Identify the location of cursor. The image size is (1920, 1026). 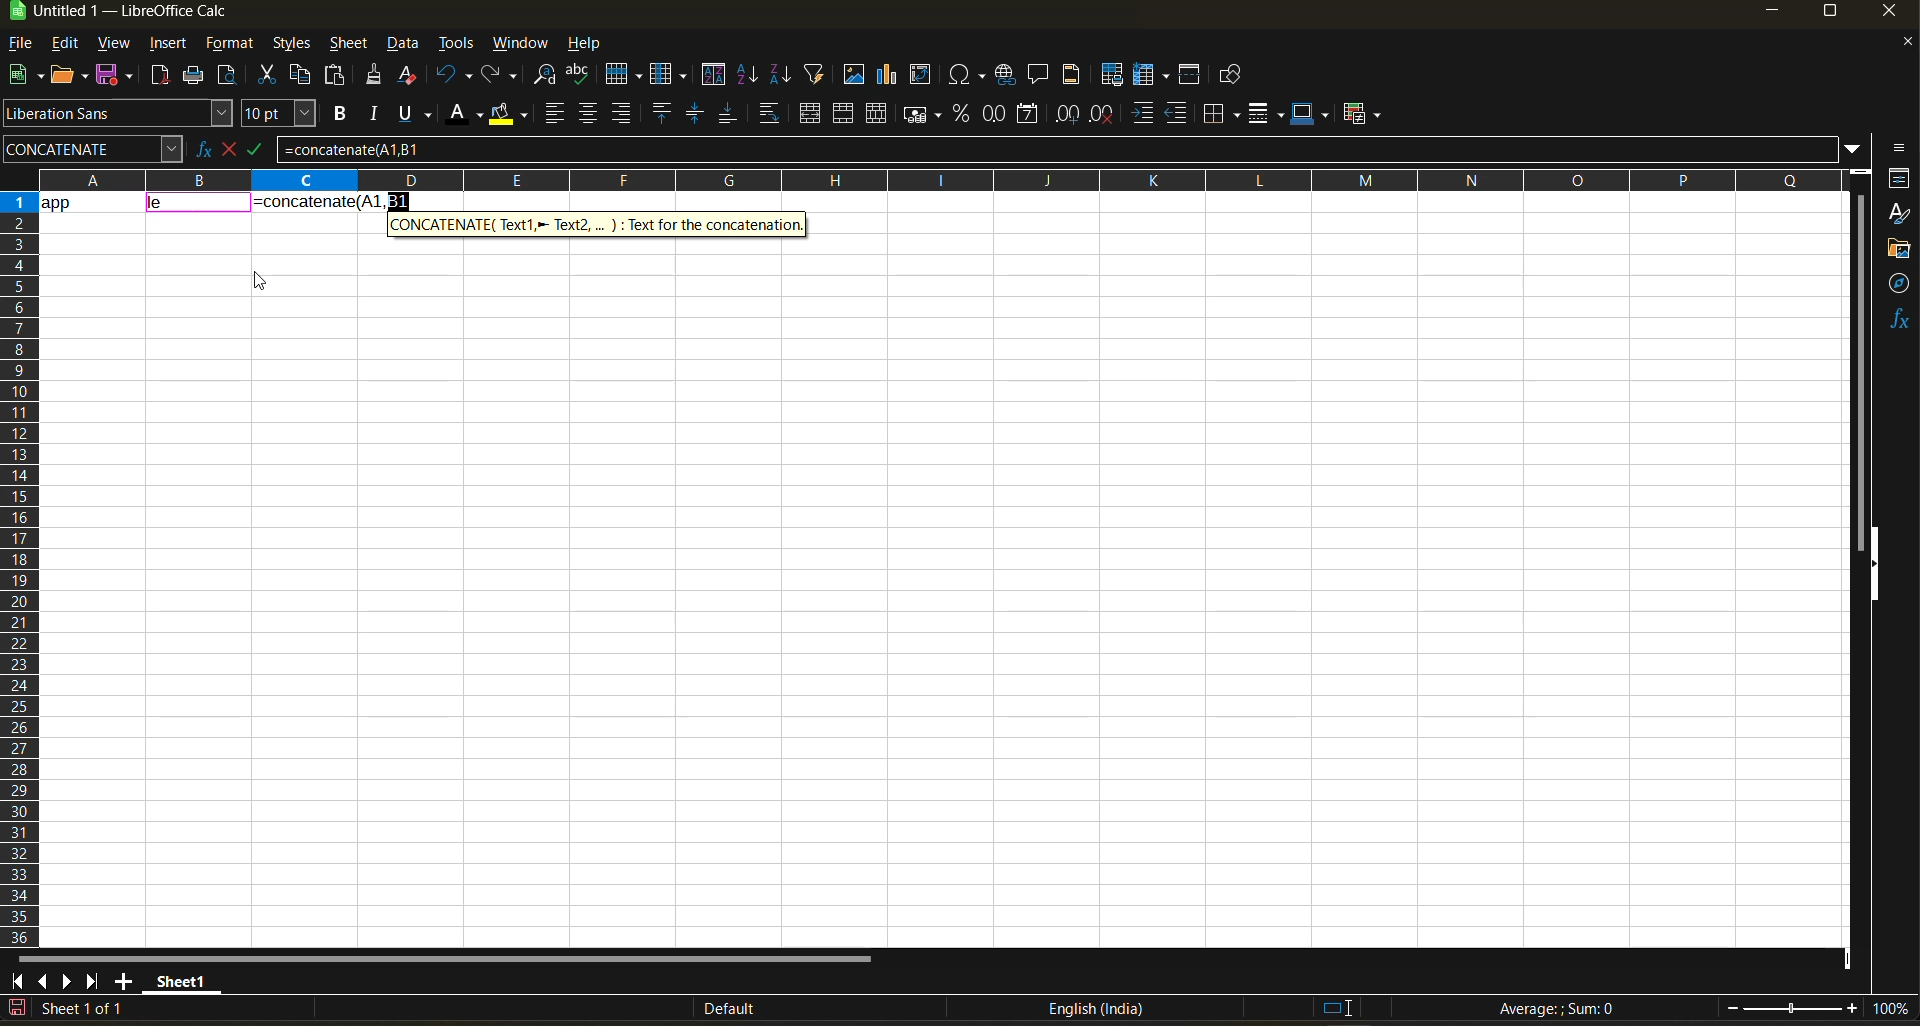
(261, 284).